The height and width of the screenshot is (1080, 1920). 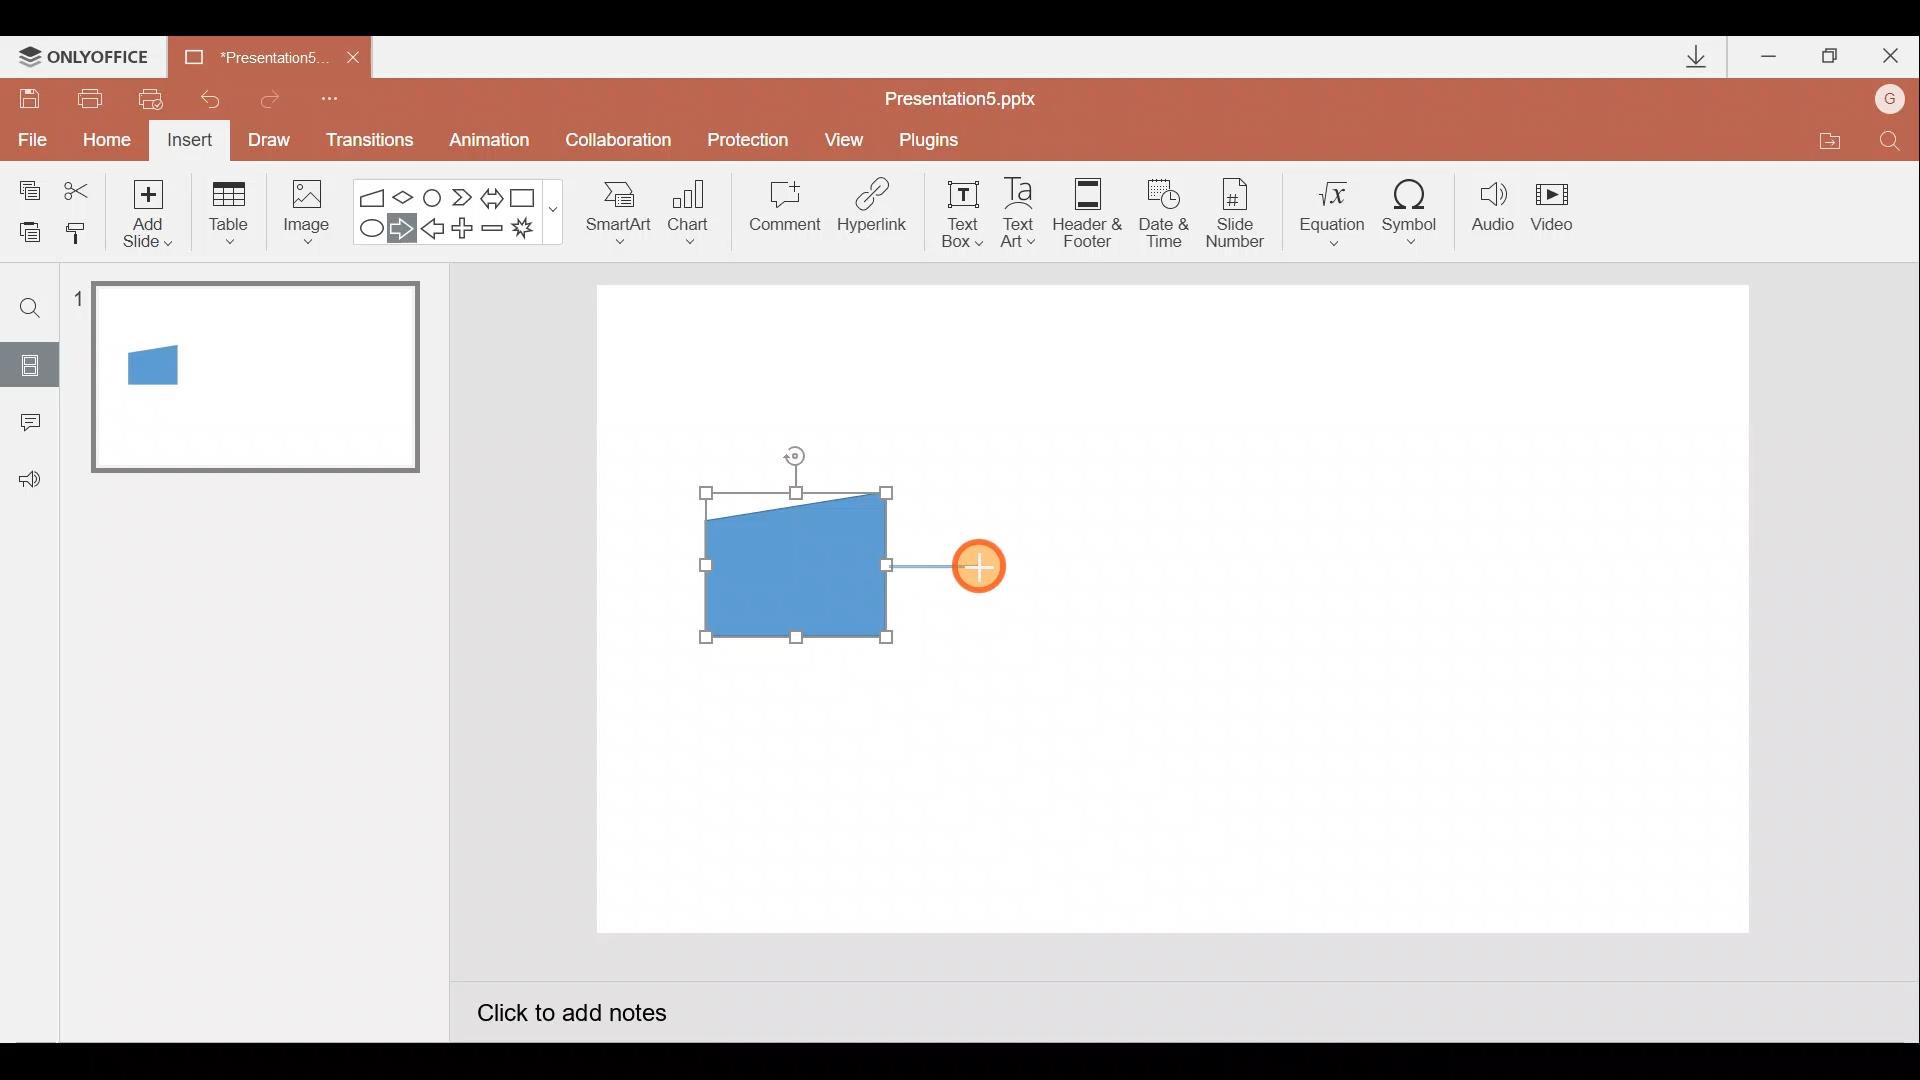 I want to click on Print file, so click(x=86, y=97).